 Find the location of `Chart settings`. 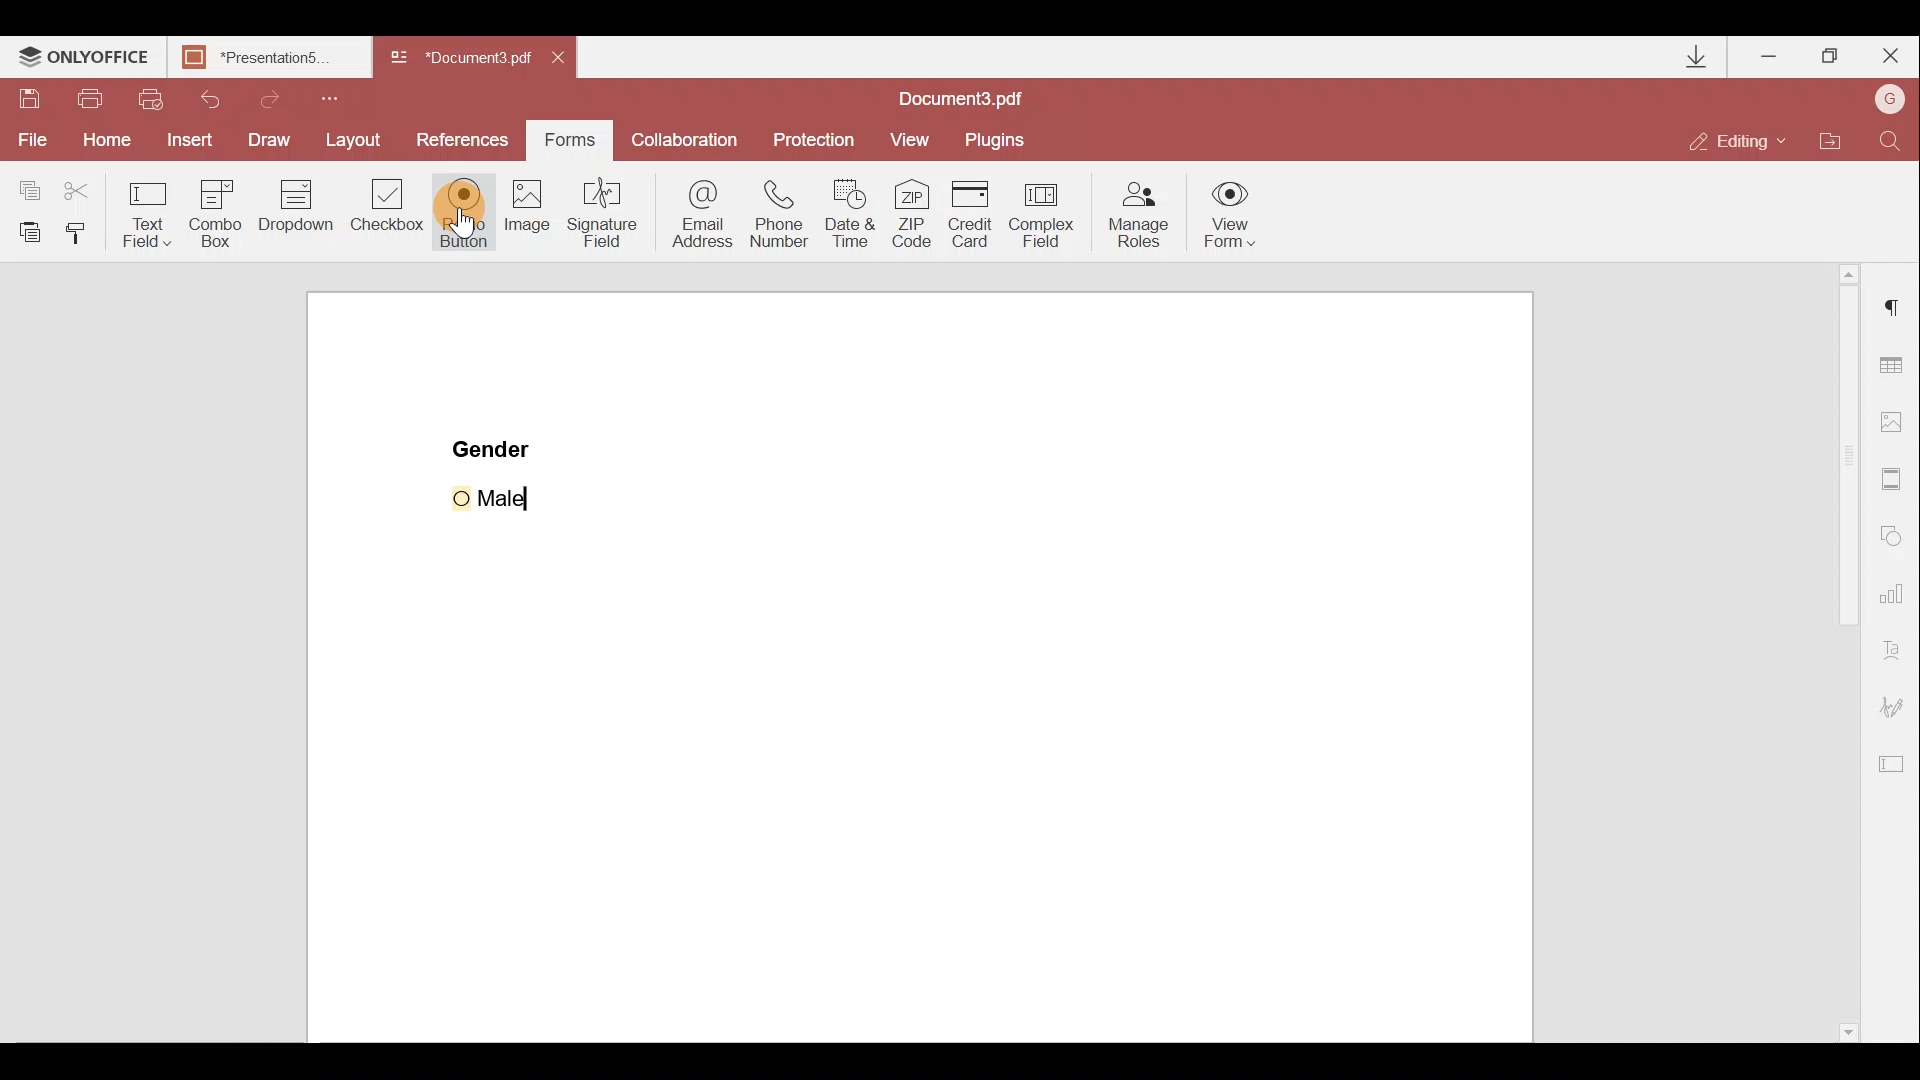

Chart settings is located at coordinates (1895, 601).